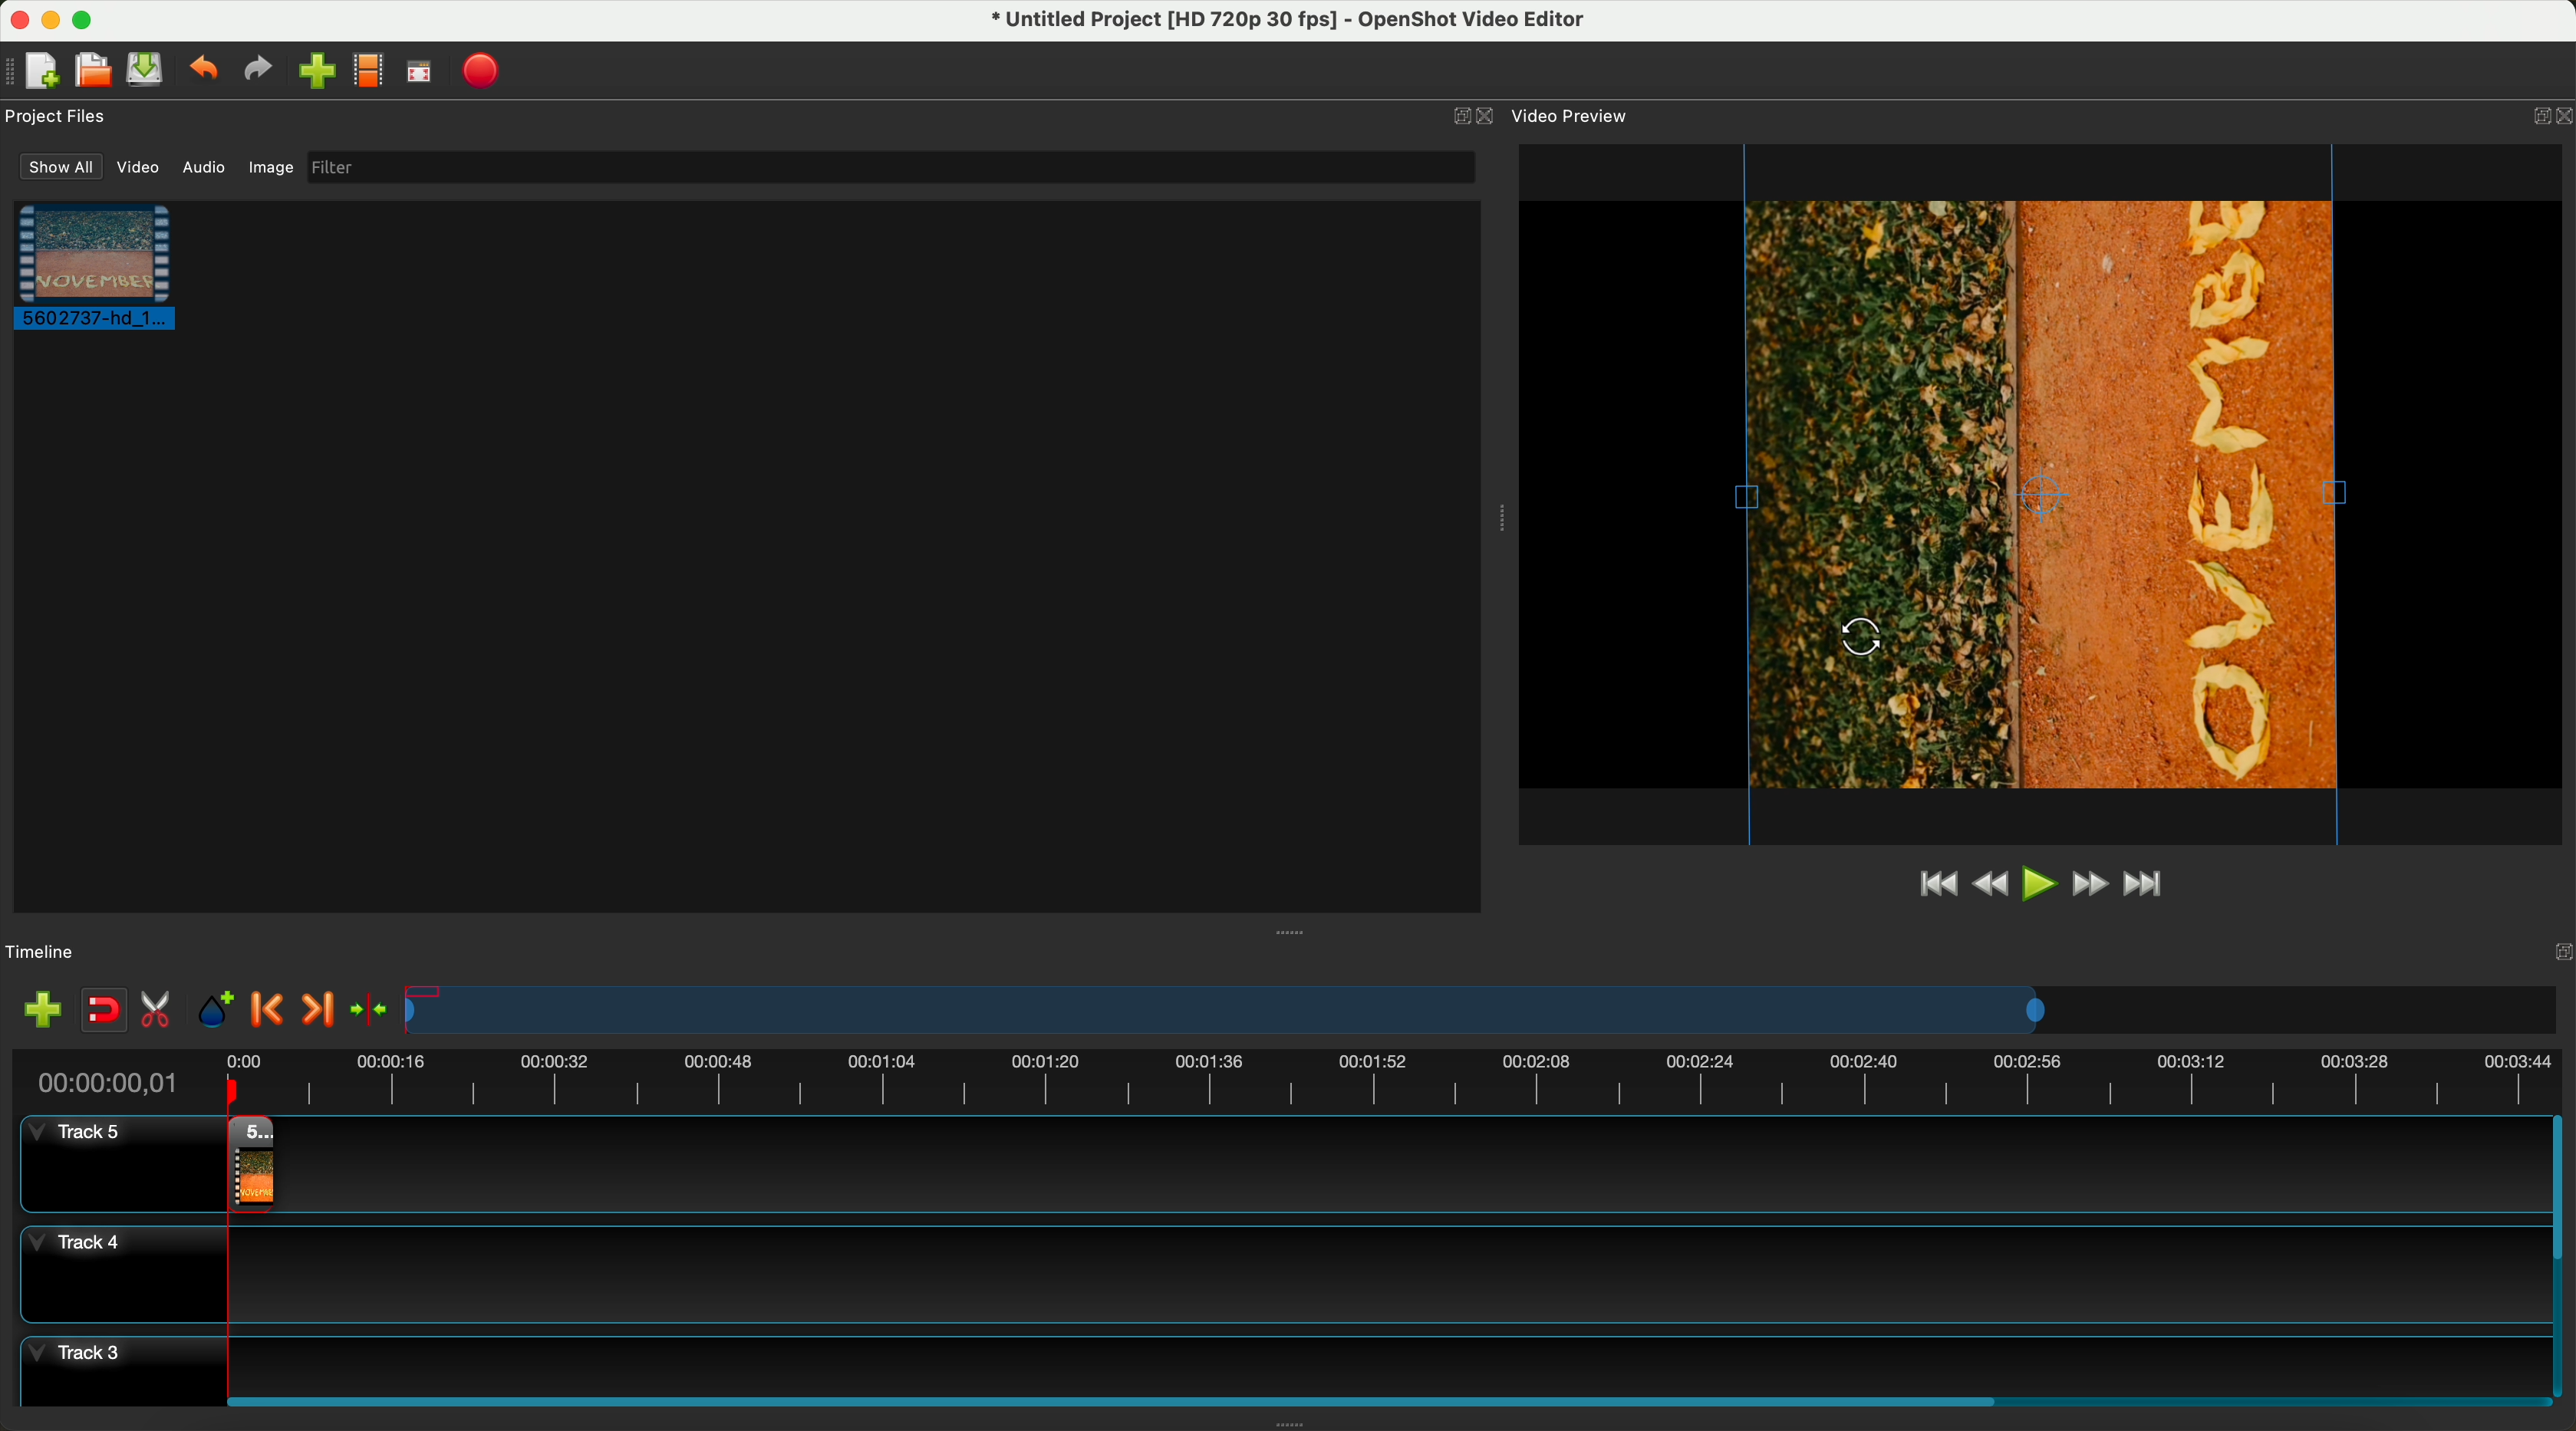 The width and height of the screenshot is (2576, 1431). What do you see at coordinates (204, 168) in the screenshot?
I see `audio` at bounding box center [204, 168].